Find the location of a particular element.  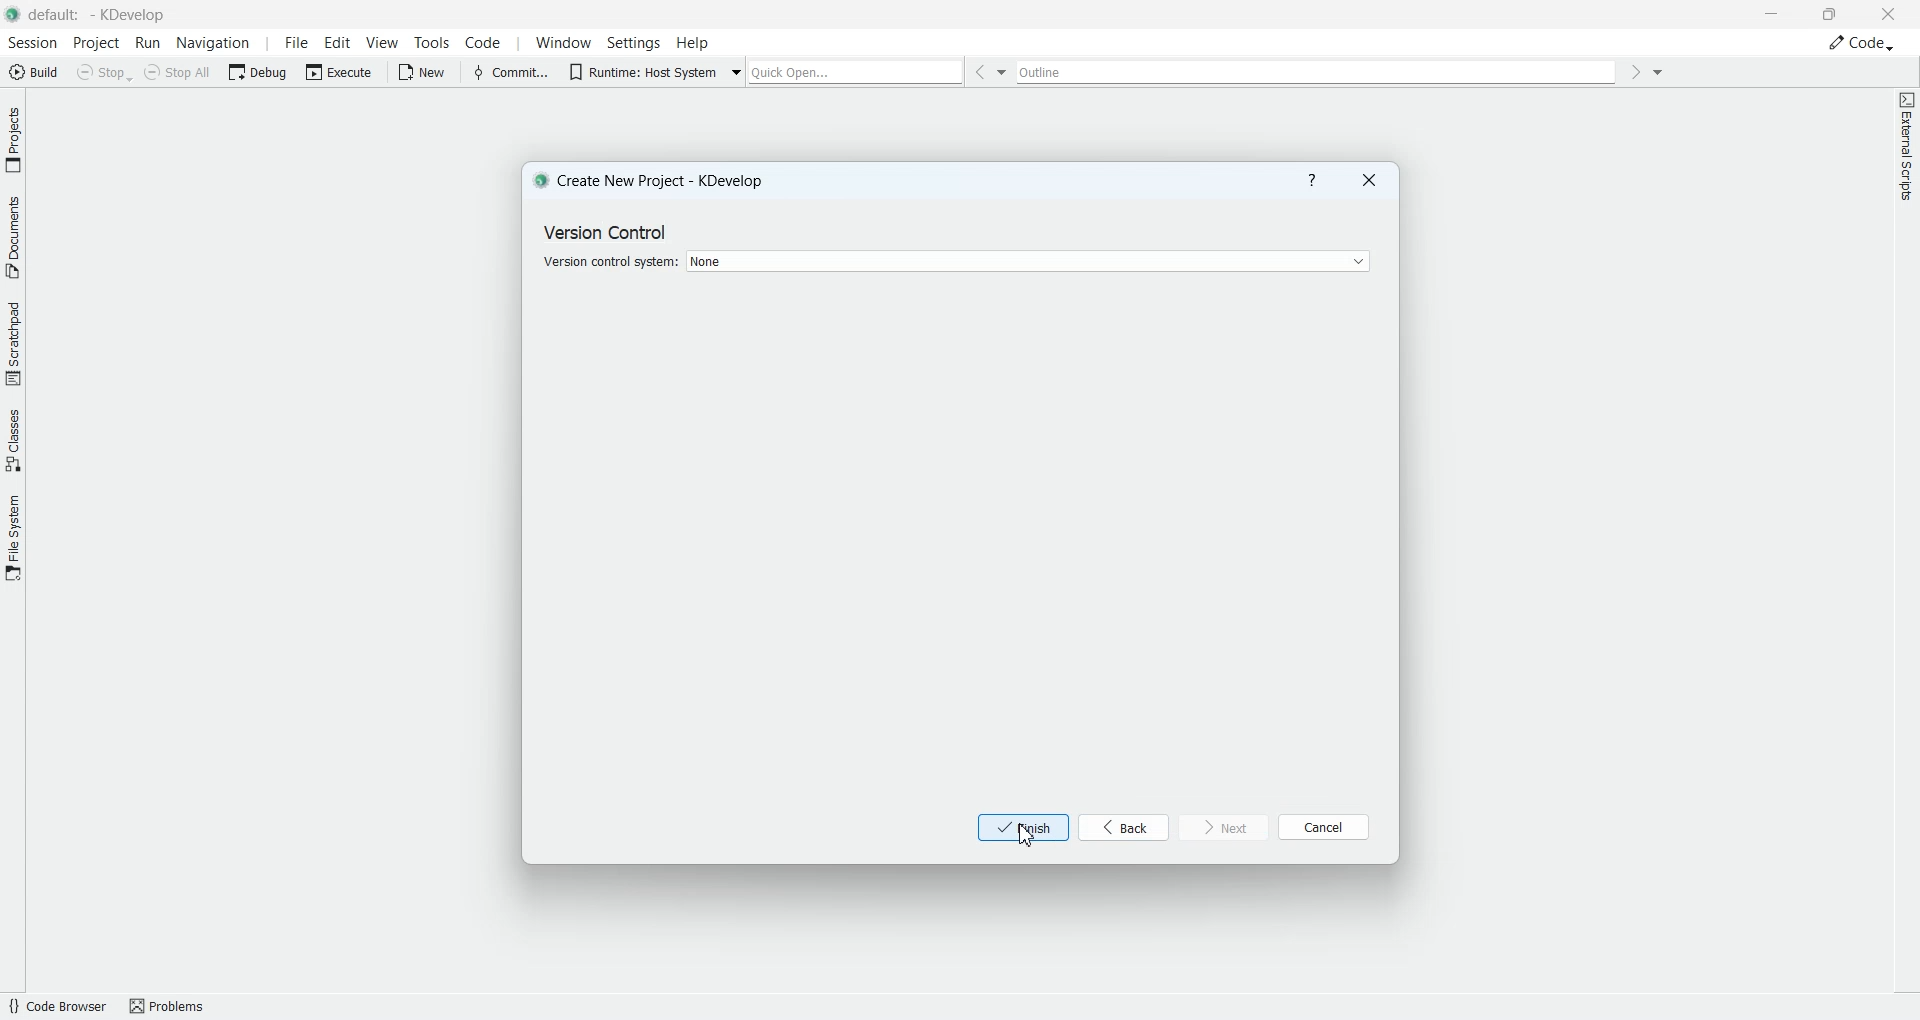

Version control system selection is located at coordinates (934, 264).